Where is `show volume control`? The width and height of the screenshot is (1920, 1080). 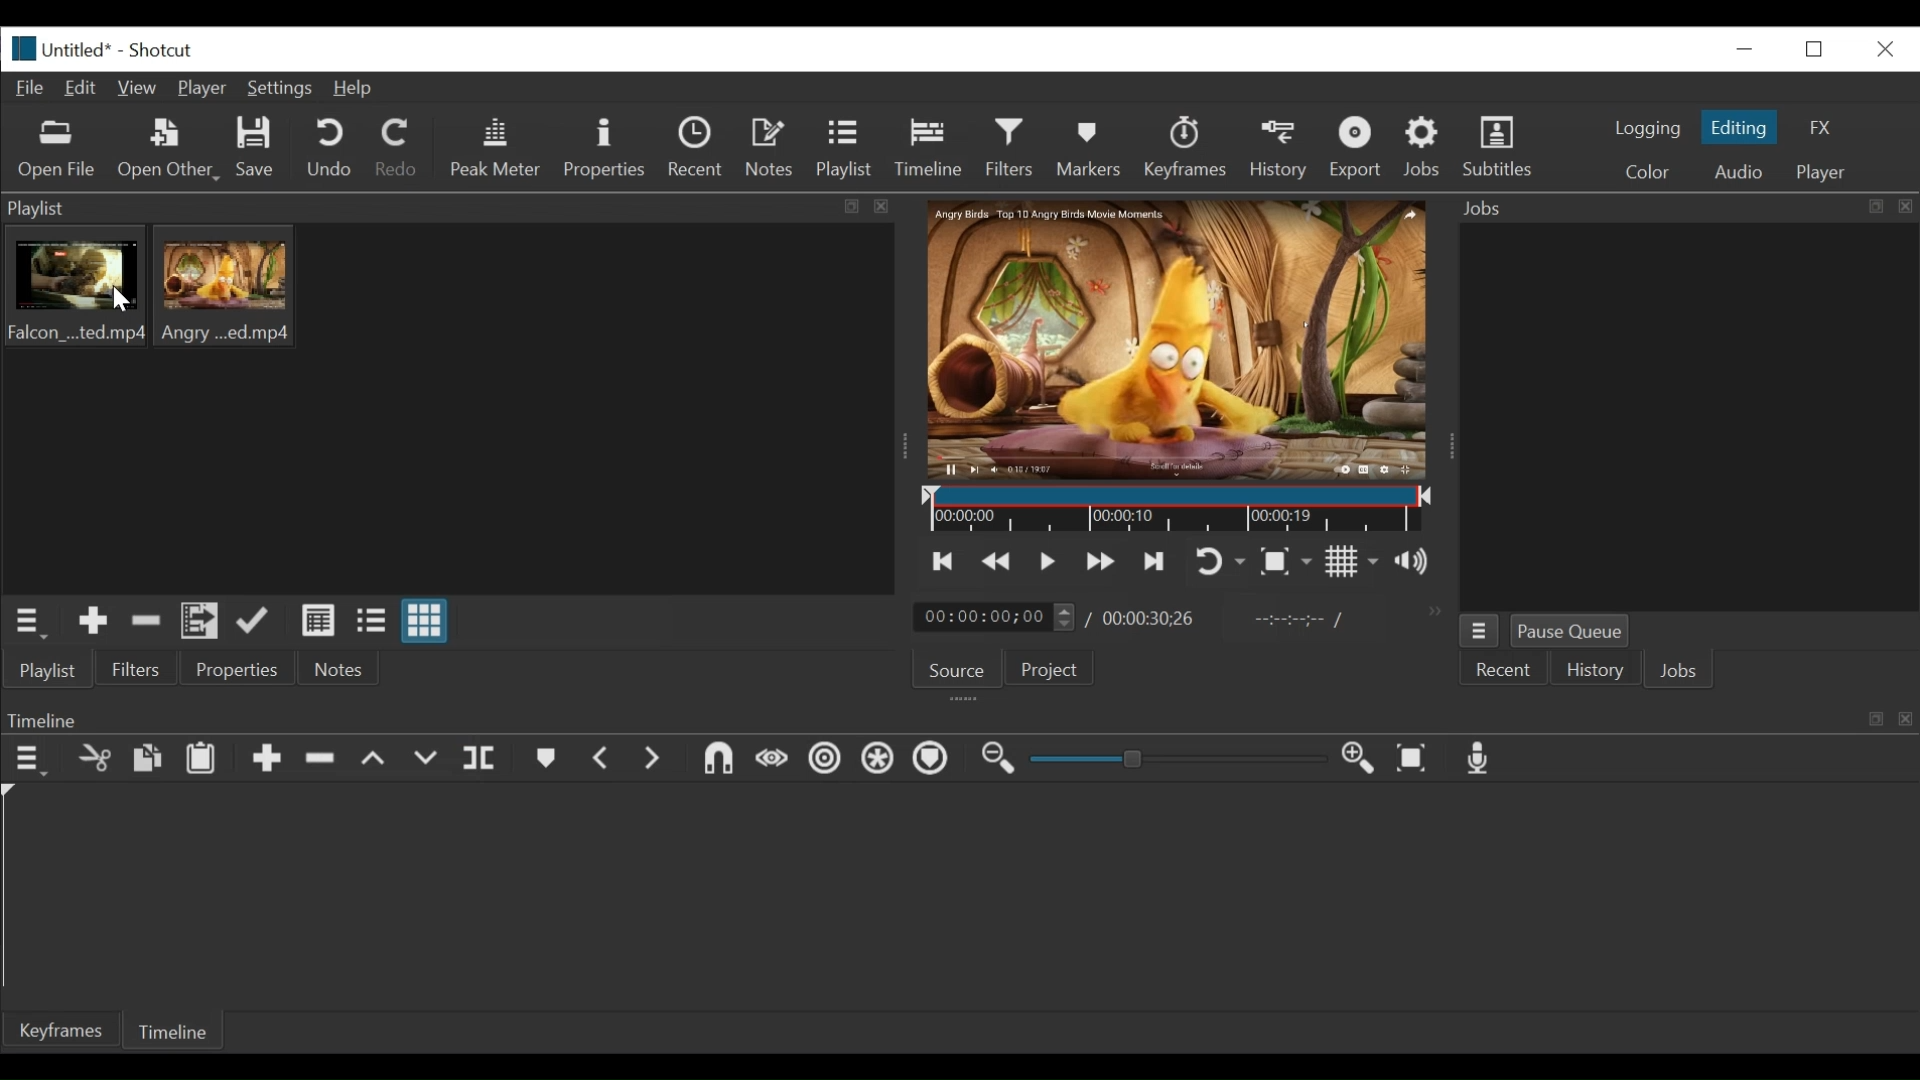 show volume control is located at coordinates (1420, 563).